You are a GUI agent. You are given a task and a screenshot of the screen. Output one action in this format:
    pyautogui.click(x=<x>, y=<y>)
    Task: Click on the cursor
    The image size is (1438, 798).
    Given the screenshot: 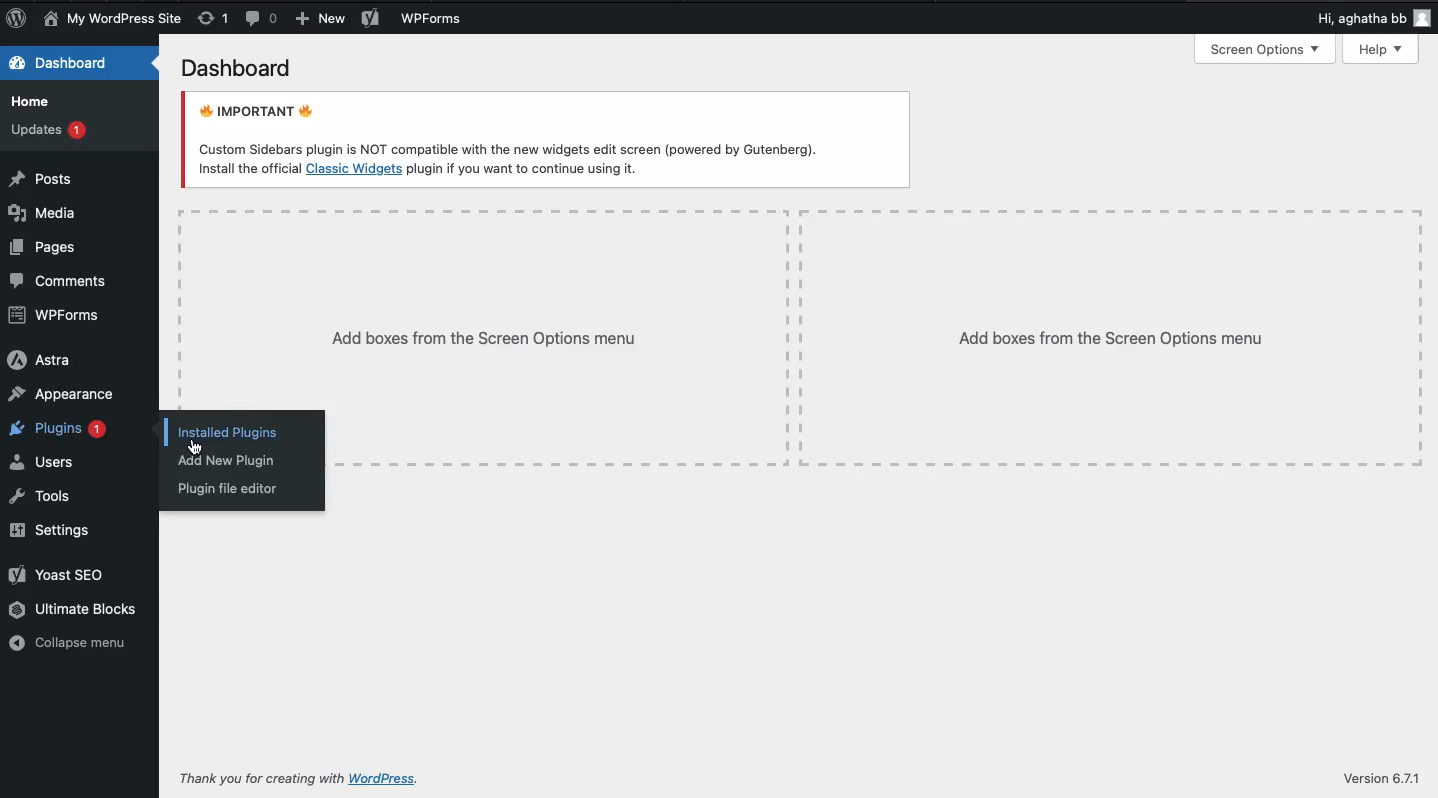 What is the action you would take?
    pyautogui.click(x=193, y=446)
    